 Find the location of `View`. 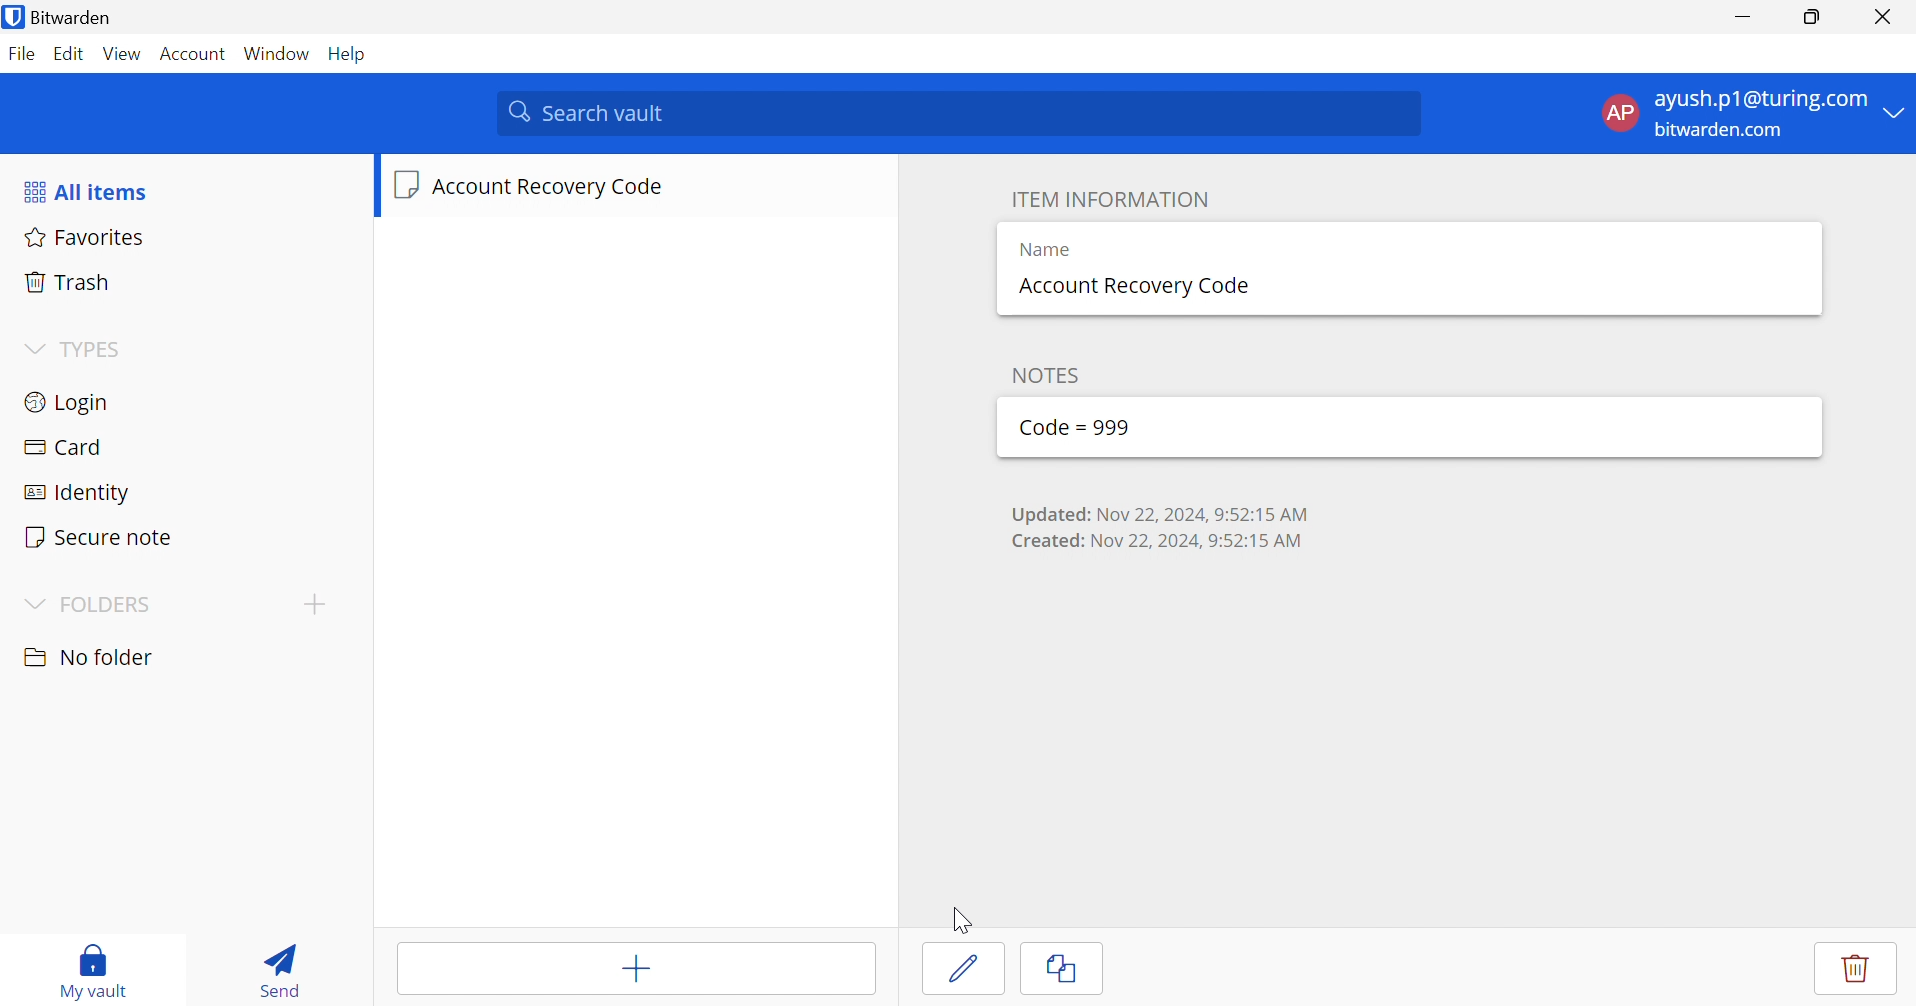

View is located at coordinates (122, 53).